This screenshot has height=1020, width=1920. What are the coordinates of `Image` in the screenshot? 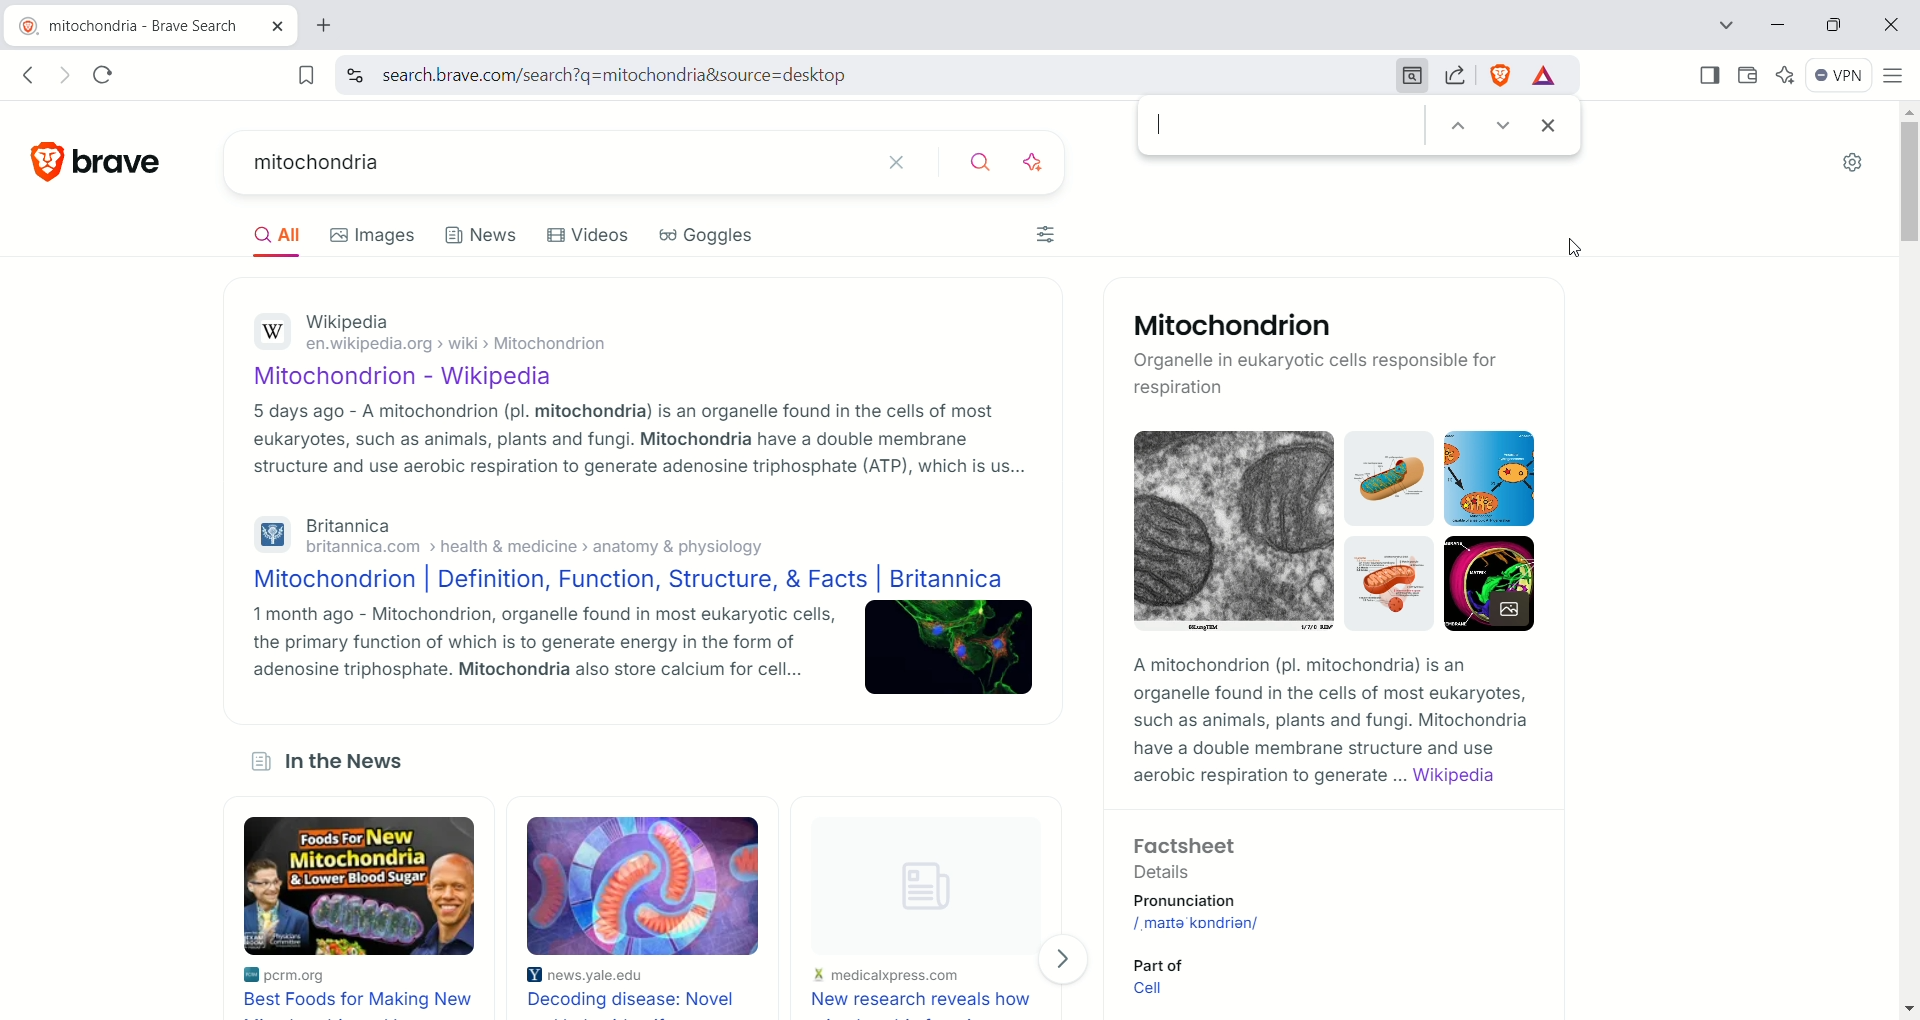 It's located at (1490, 583).